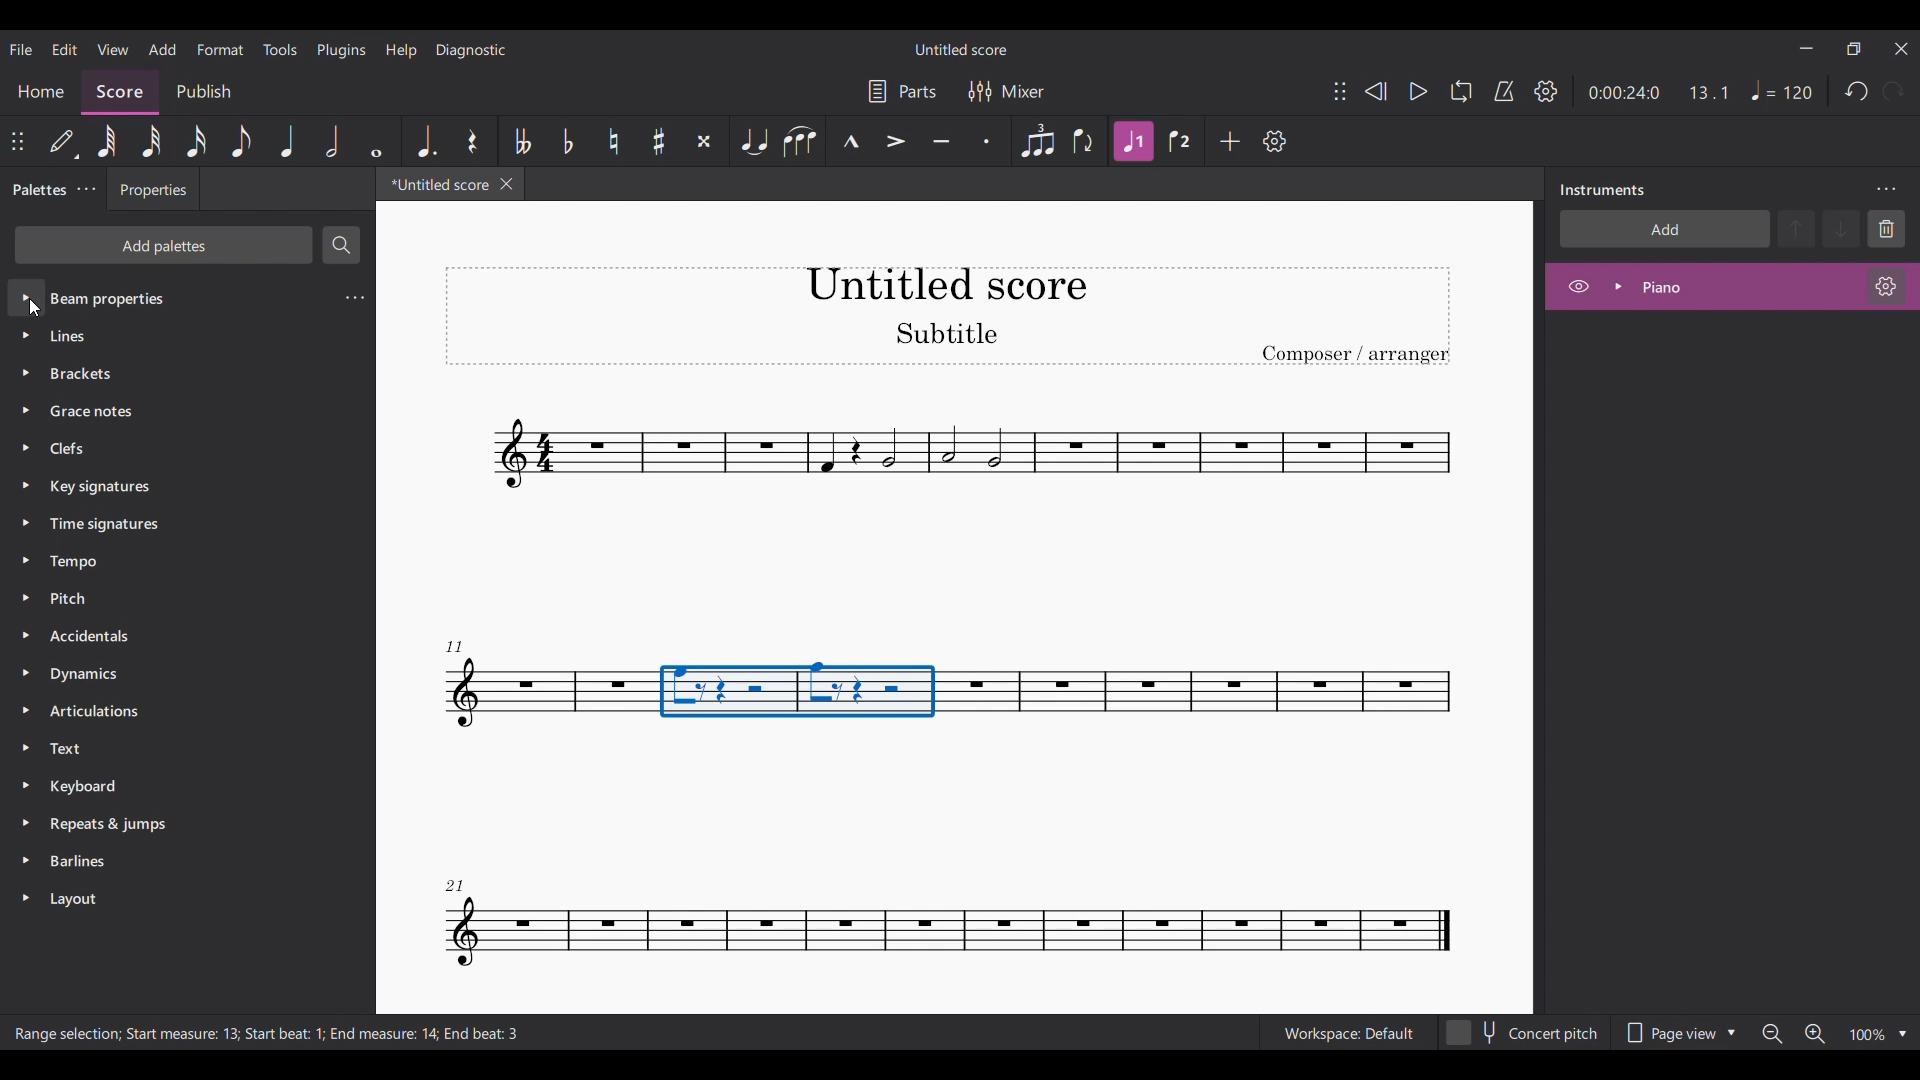  I want to click on Plugins menu, so click(341, 51).